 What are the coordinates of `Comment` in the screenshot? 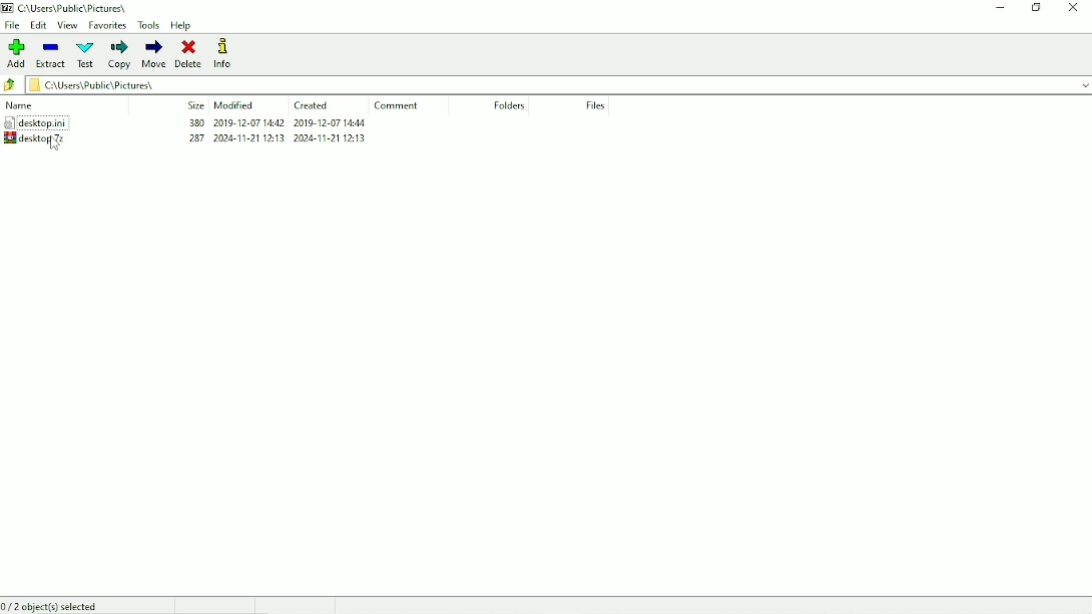 It's located at (395, 105).